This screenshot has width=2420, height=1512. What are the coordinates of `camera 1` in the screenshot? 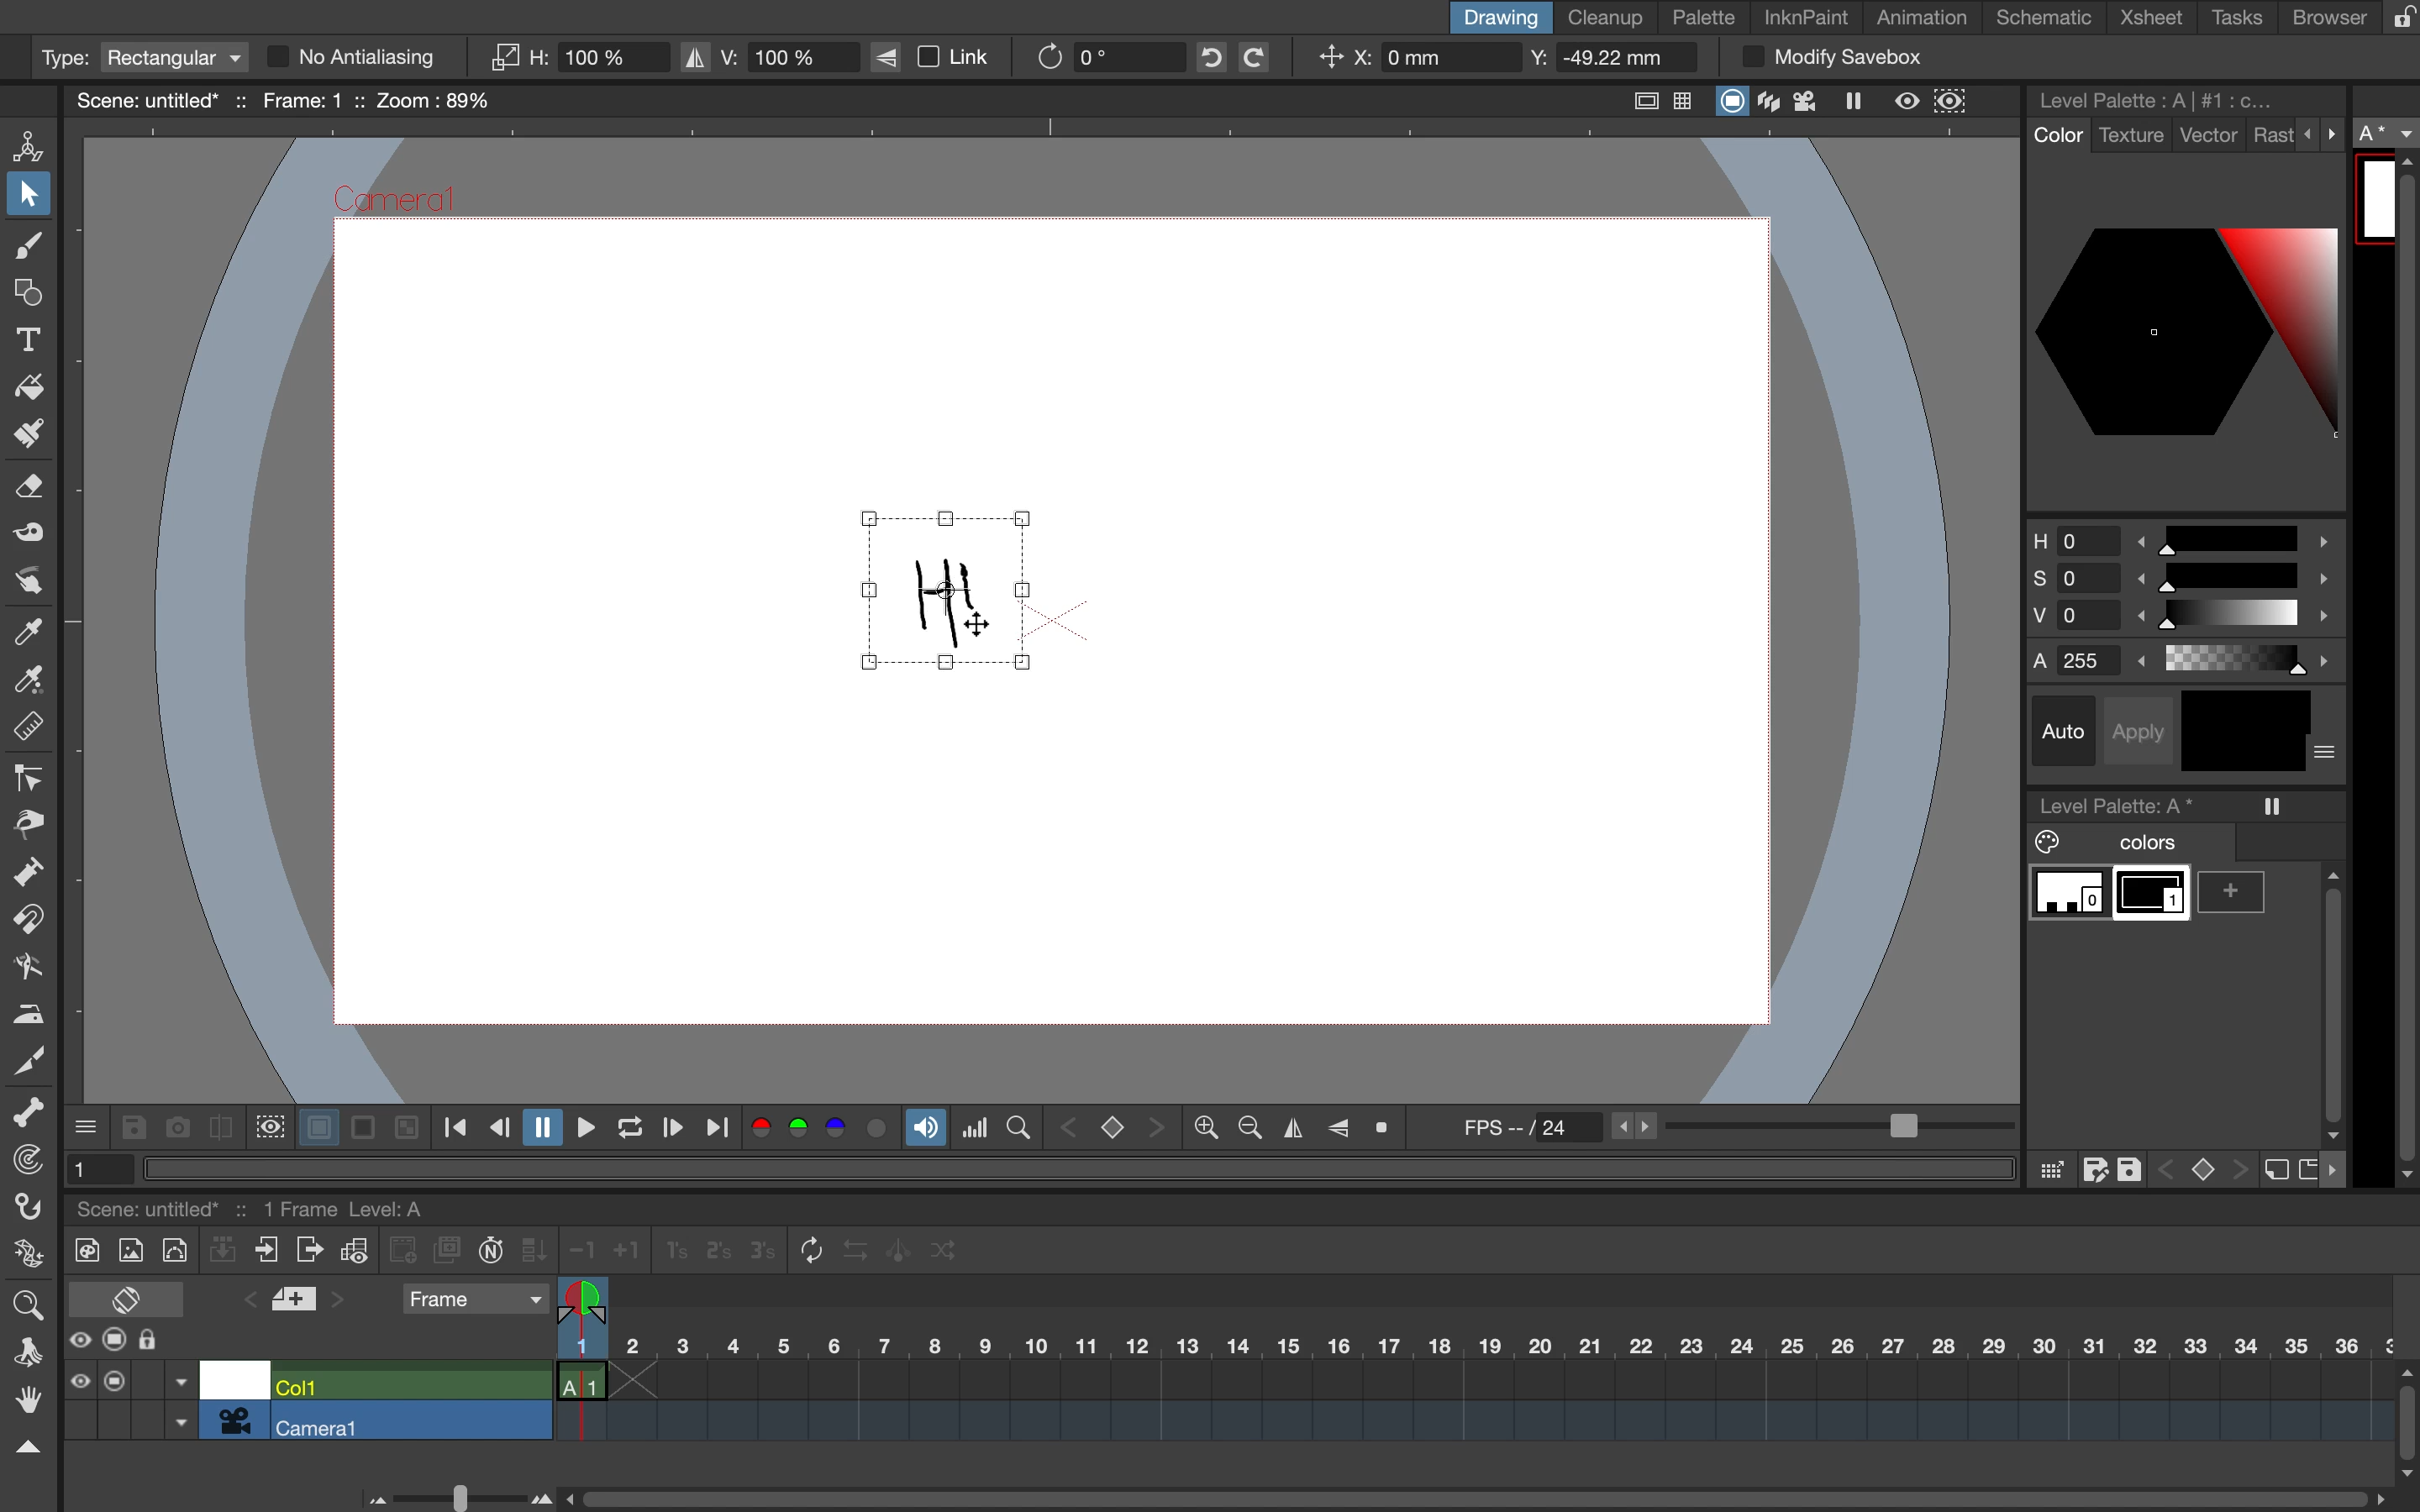 It's located at (412, 1421).